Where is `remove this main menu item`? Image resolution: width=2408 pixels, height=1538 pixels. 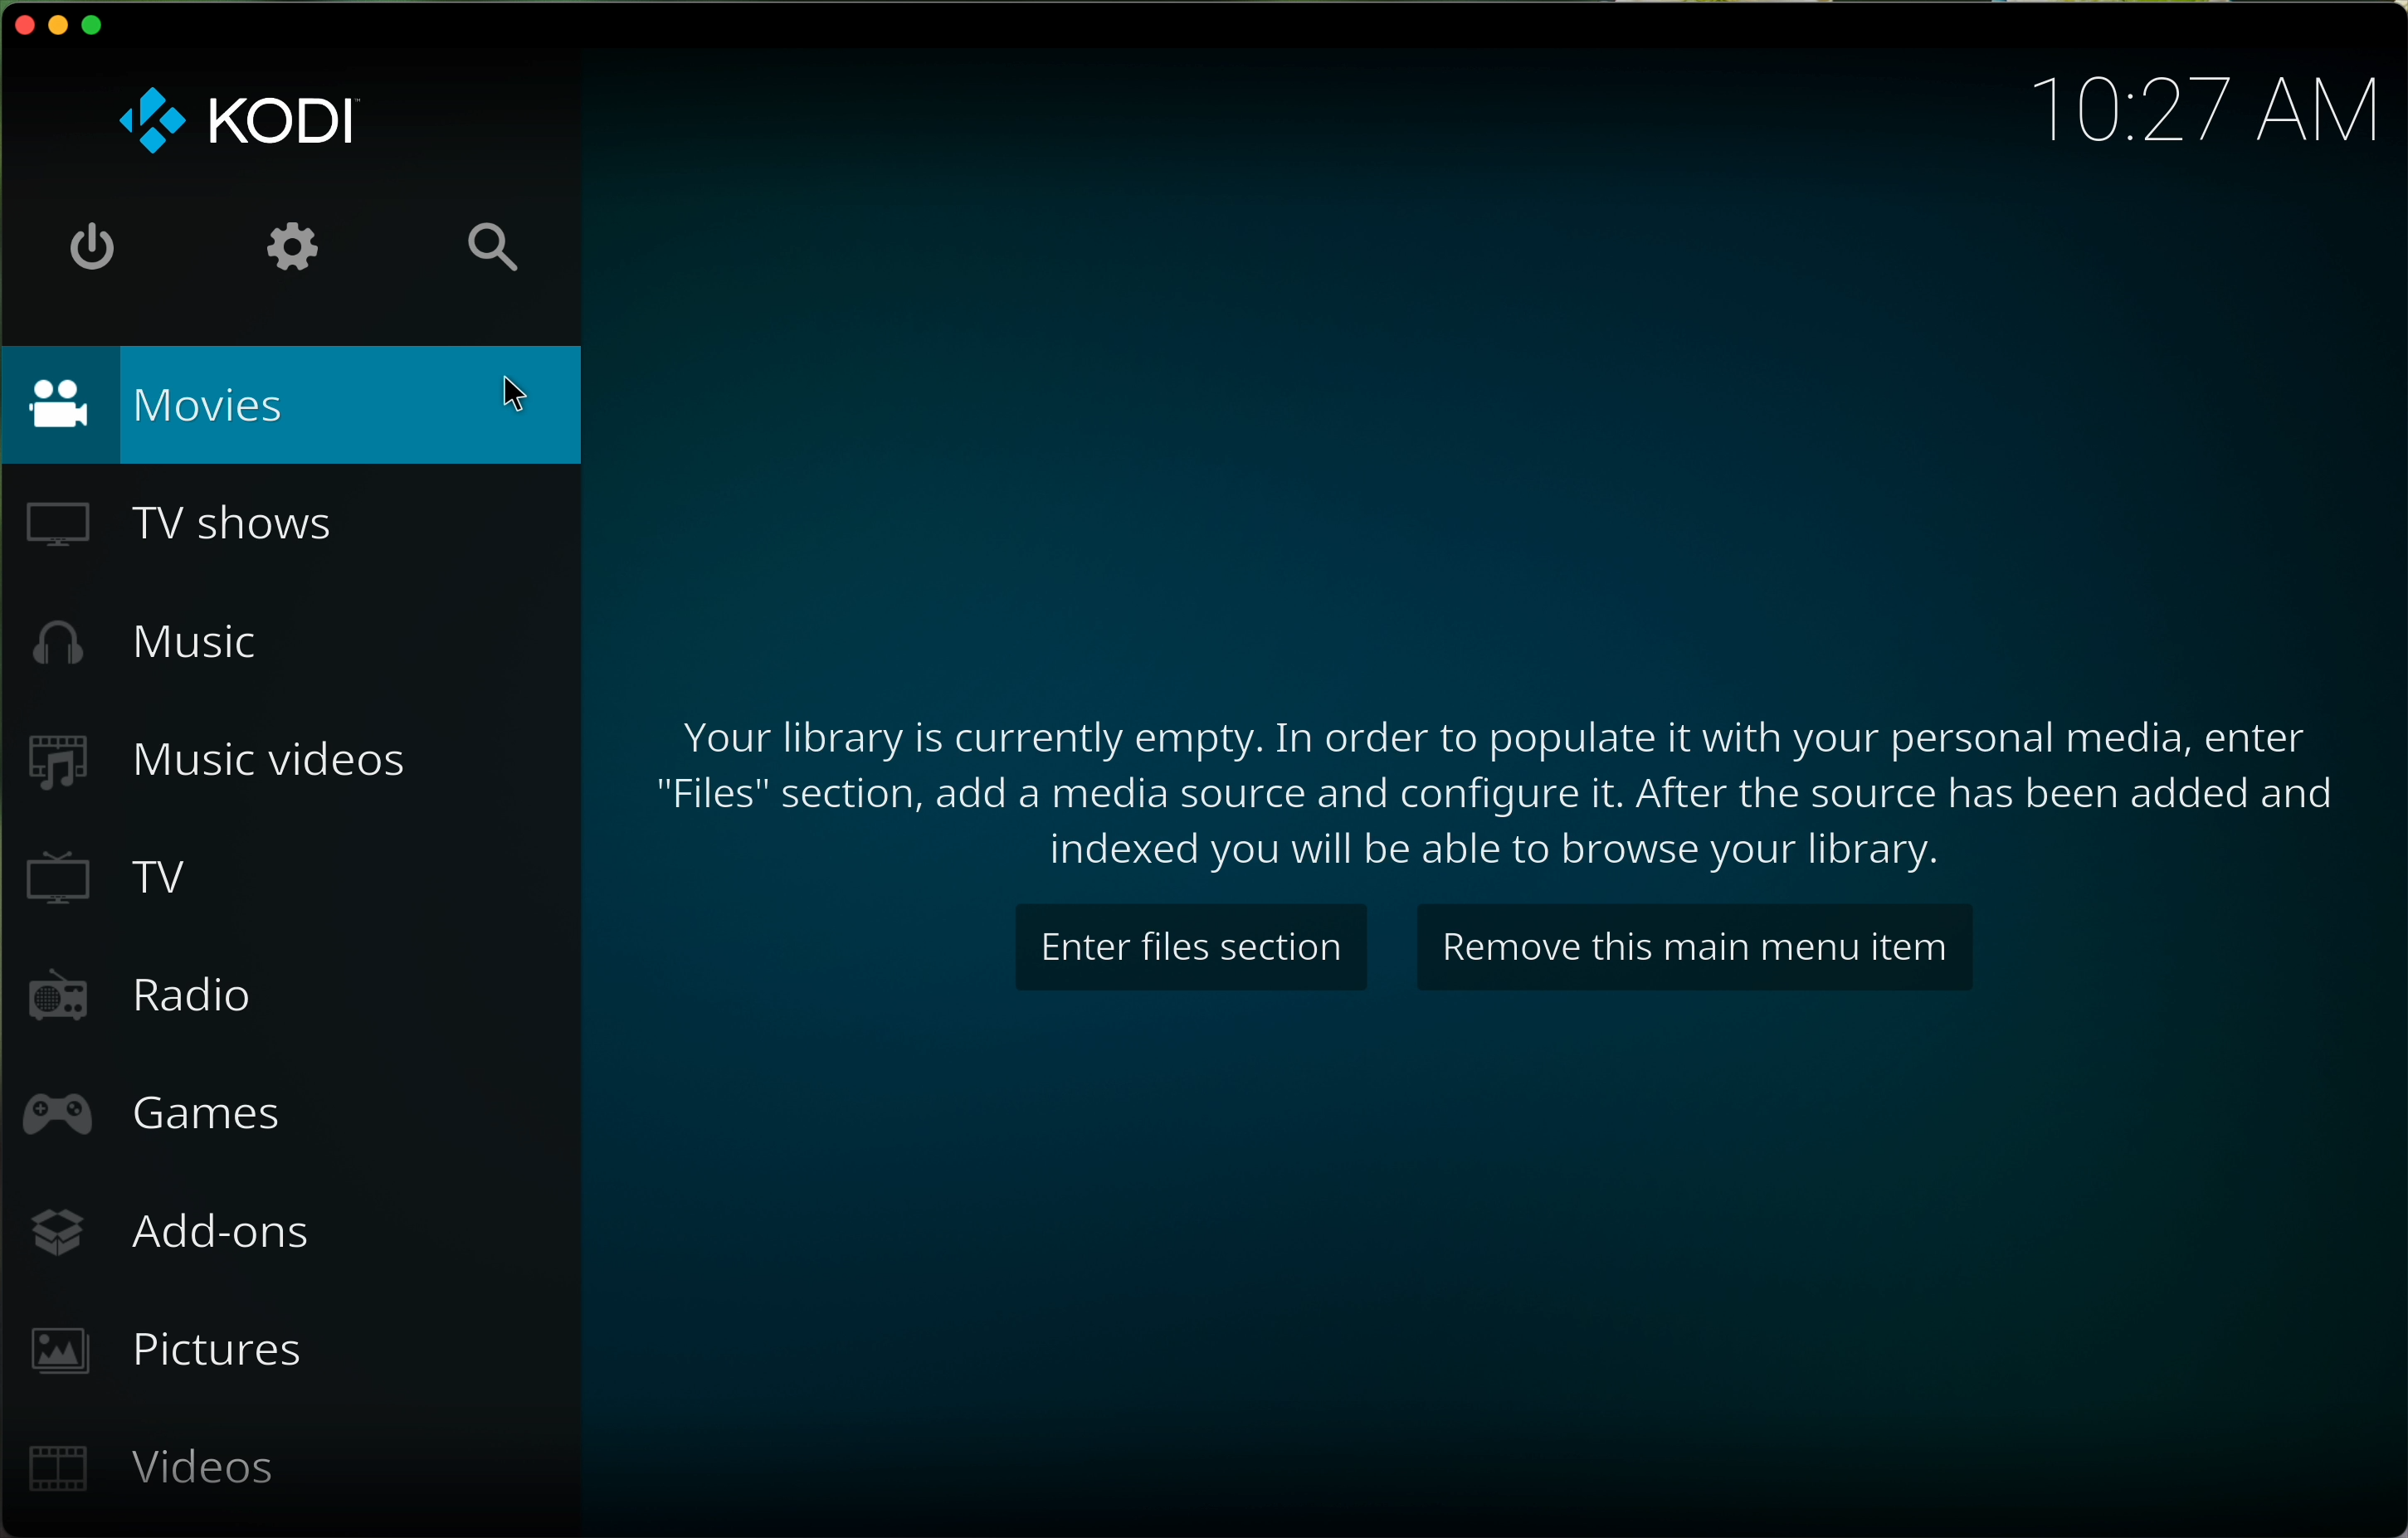
remove this main menu item is located at coordinates (1694, 946).